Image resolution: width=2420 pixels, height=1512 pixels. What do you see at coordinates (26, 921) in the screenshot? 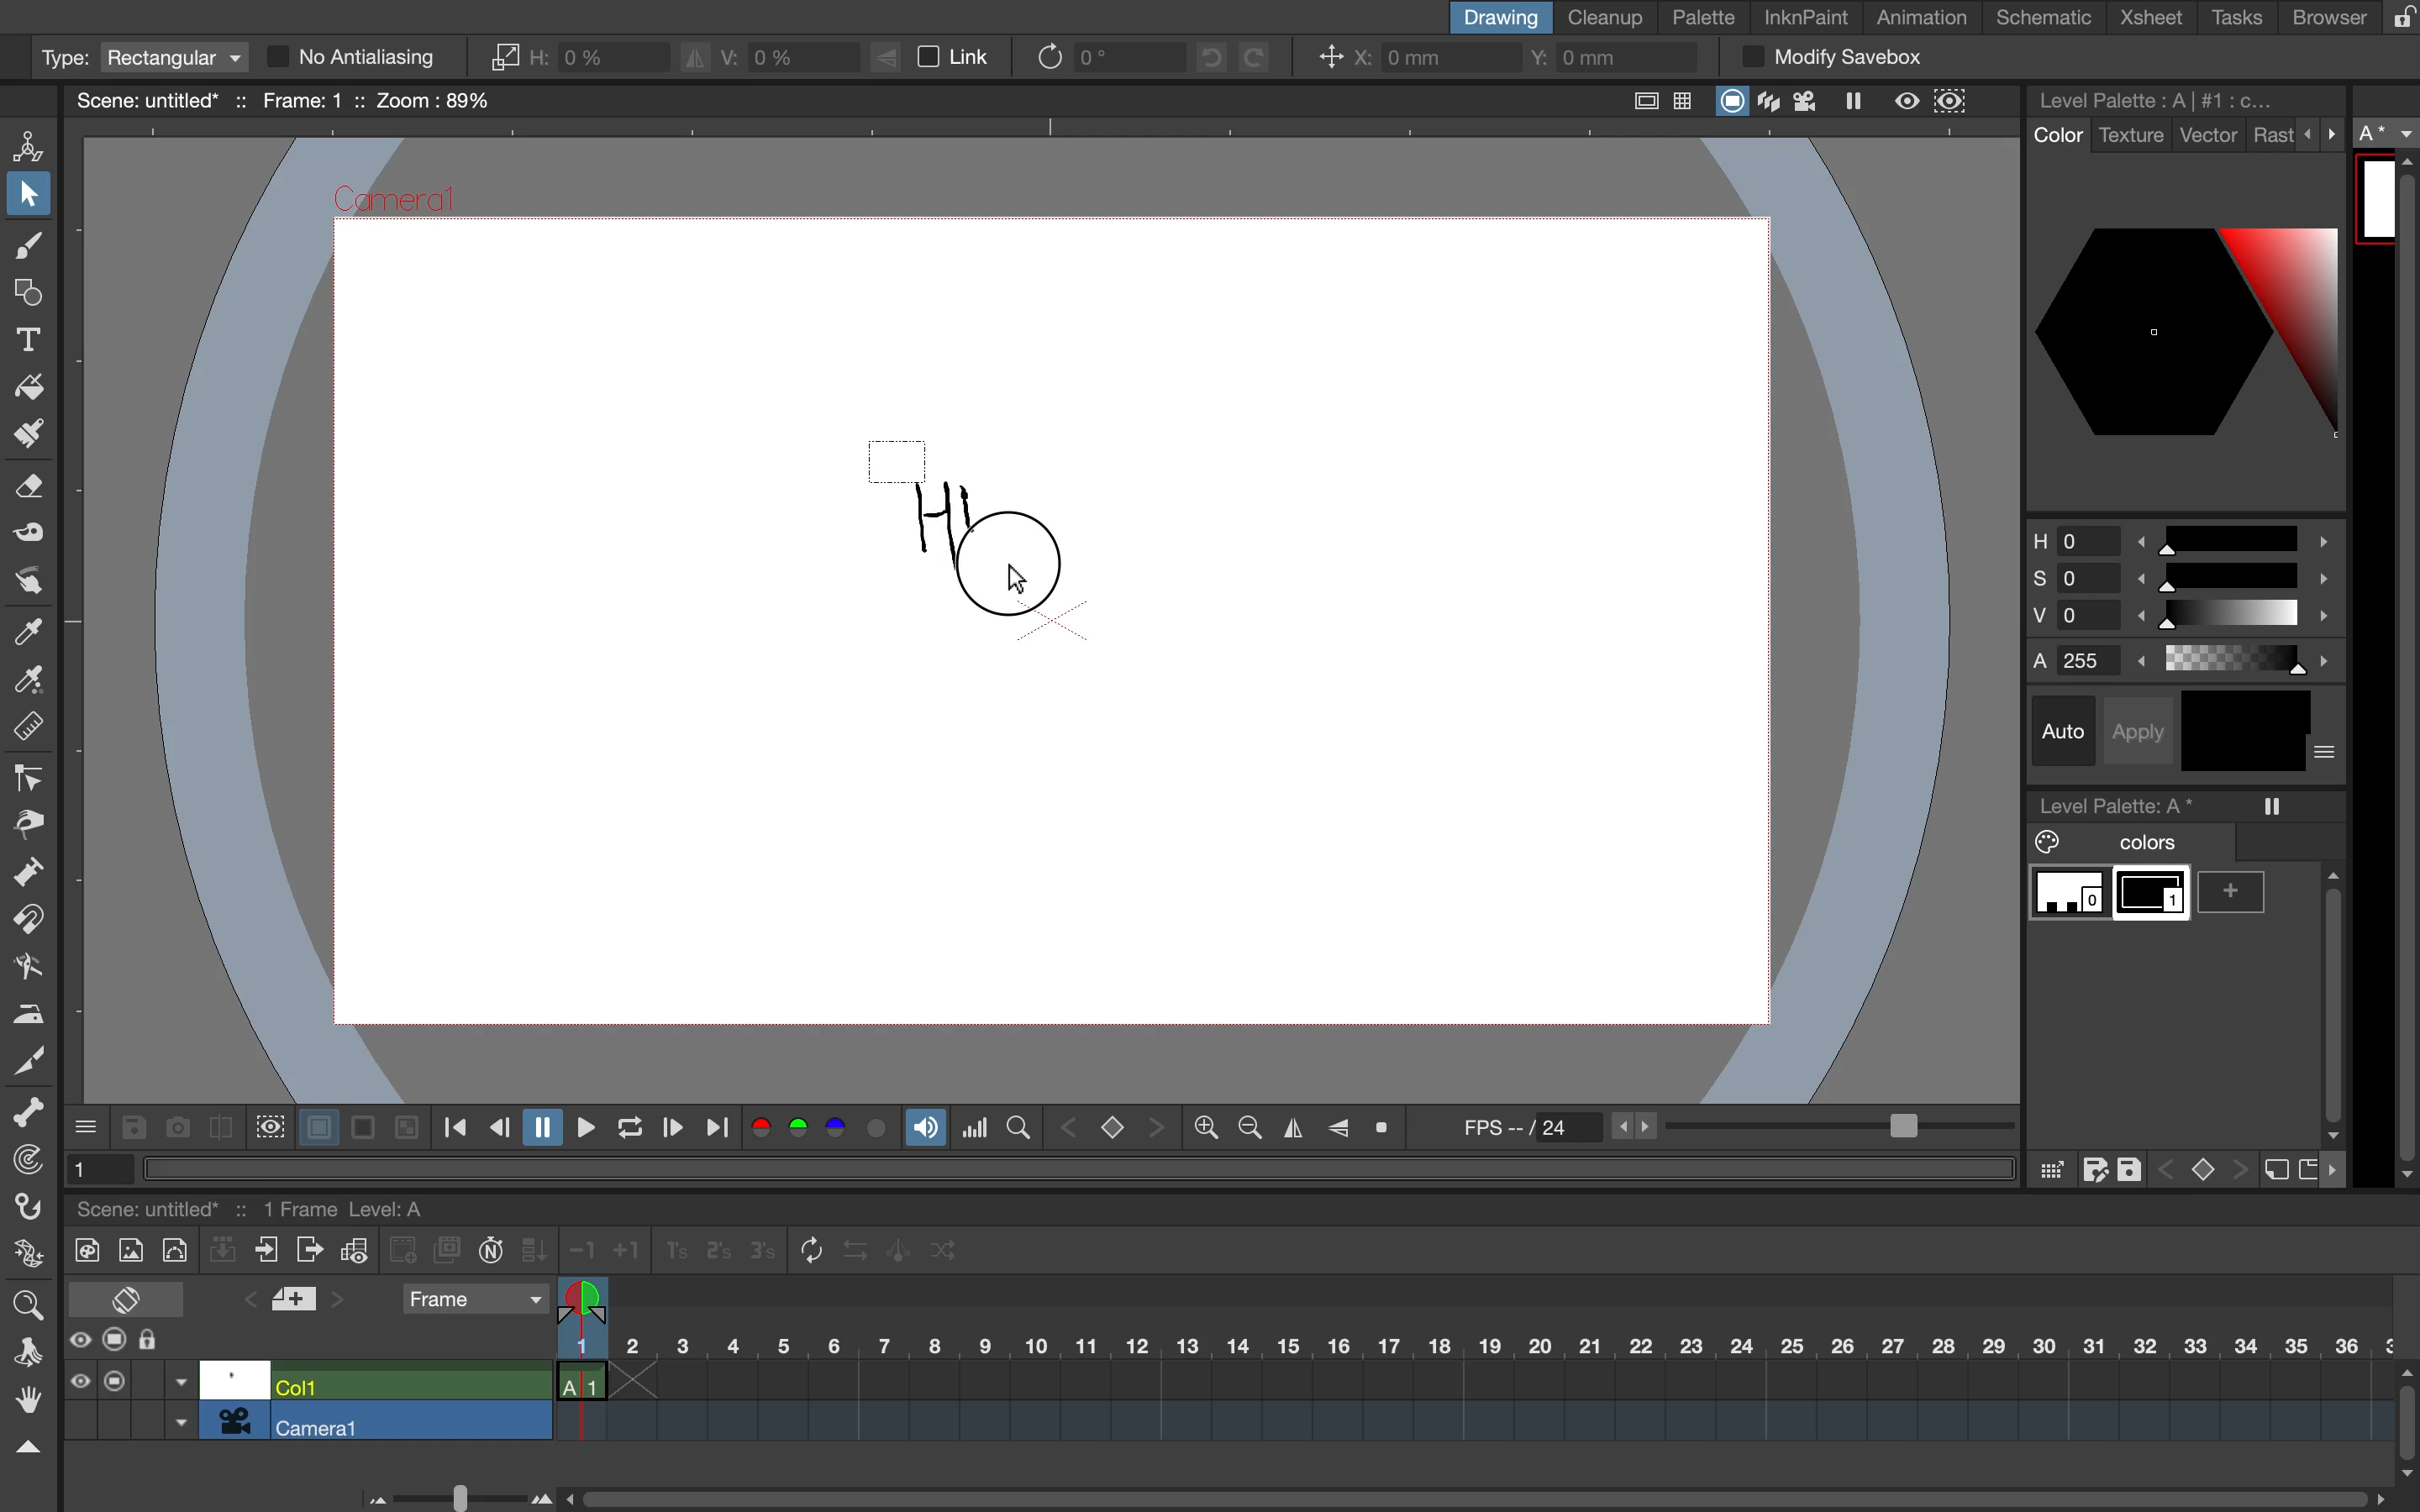
I see `magnet tool` at bounding box center [26, 921].